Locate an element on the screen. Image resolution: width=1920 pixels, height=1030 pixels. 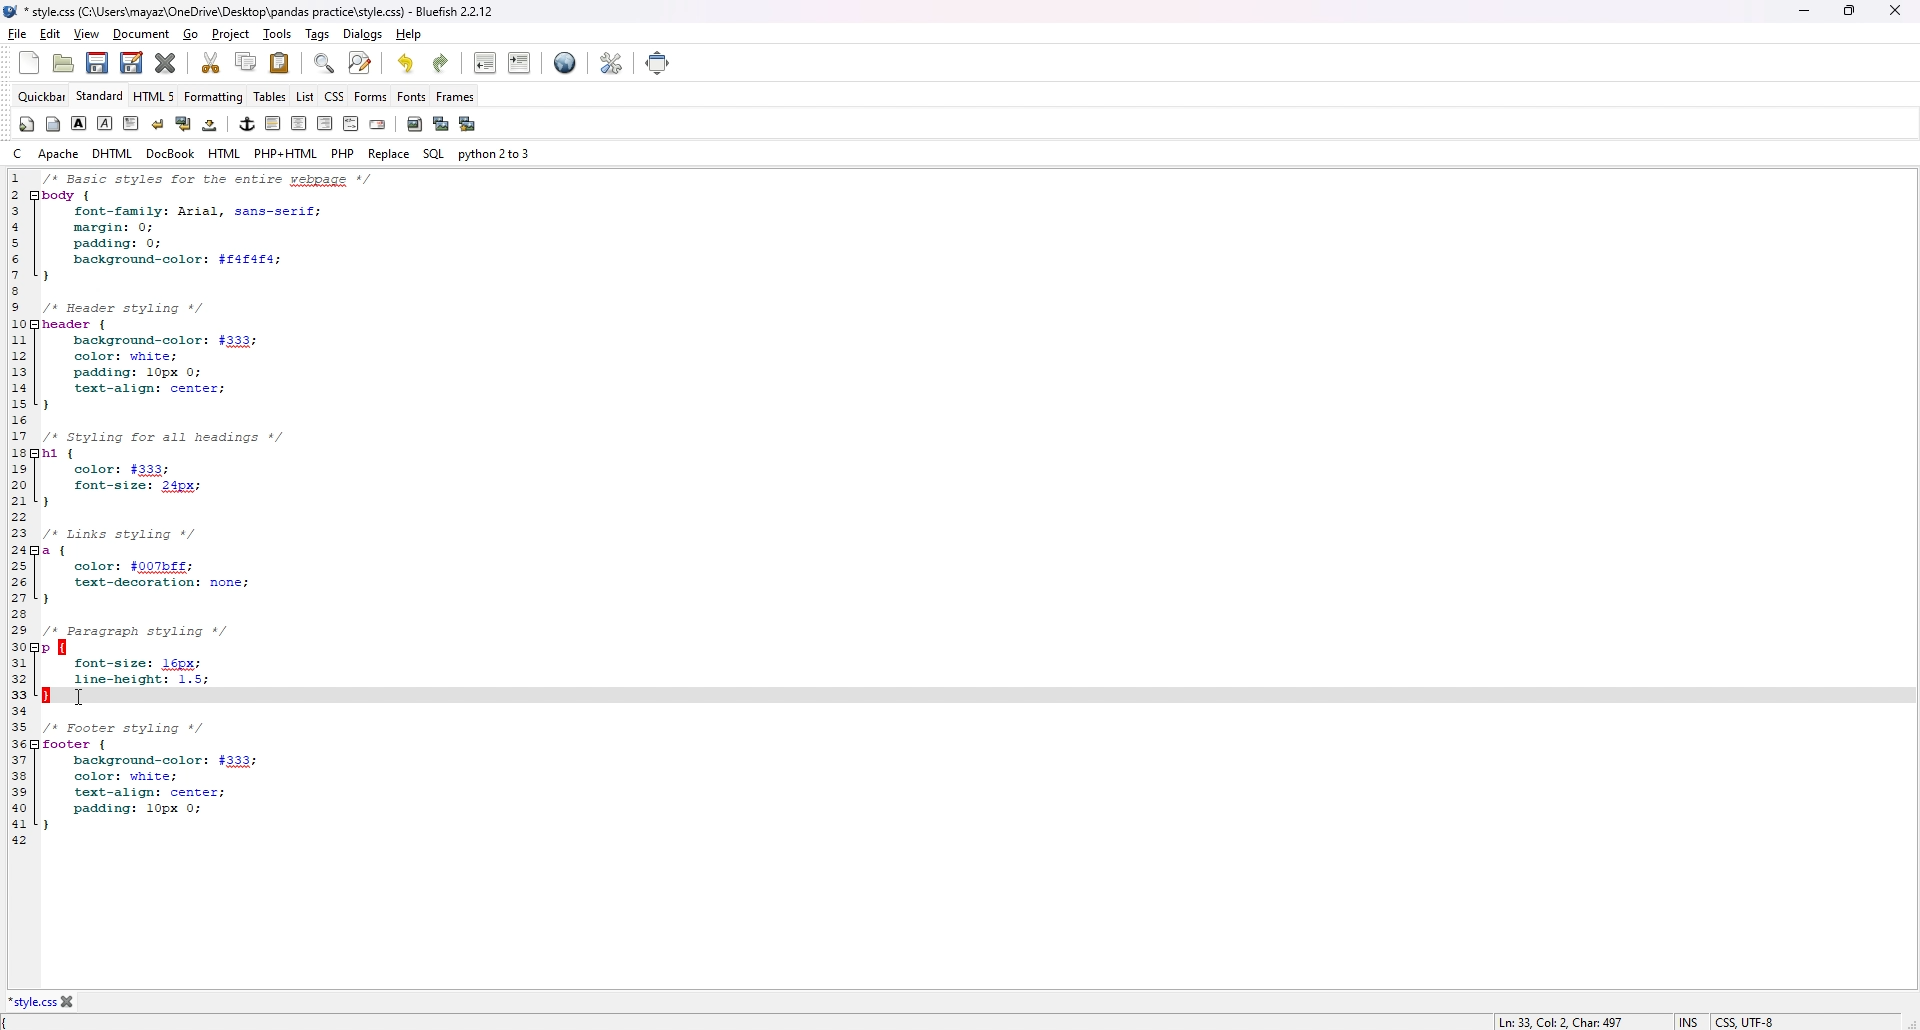
open is located at coordinates (64, 64).